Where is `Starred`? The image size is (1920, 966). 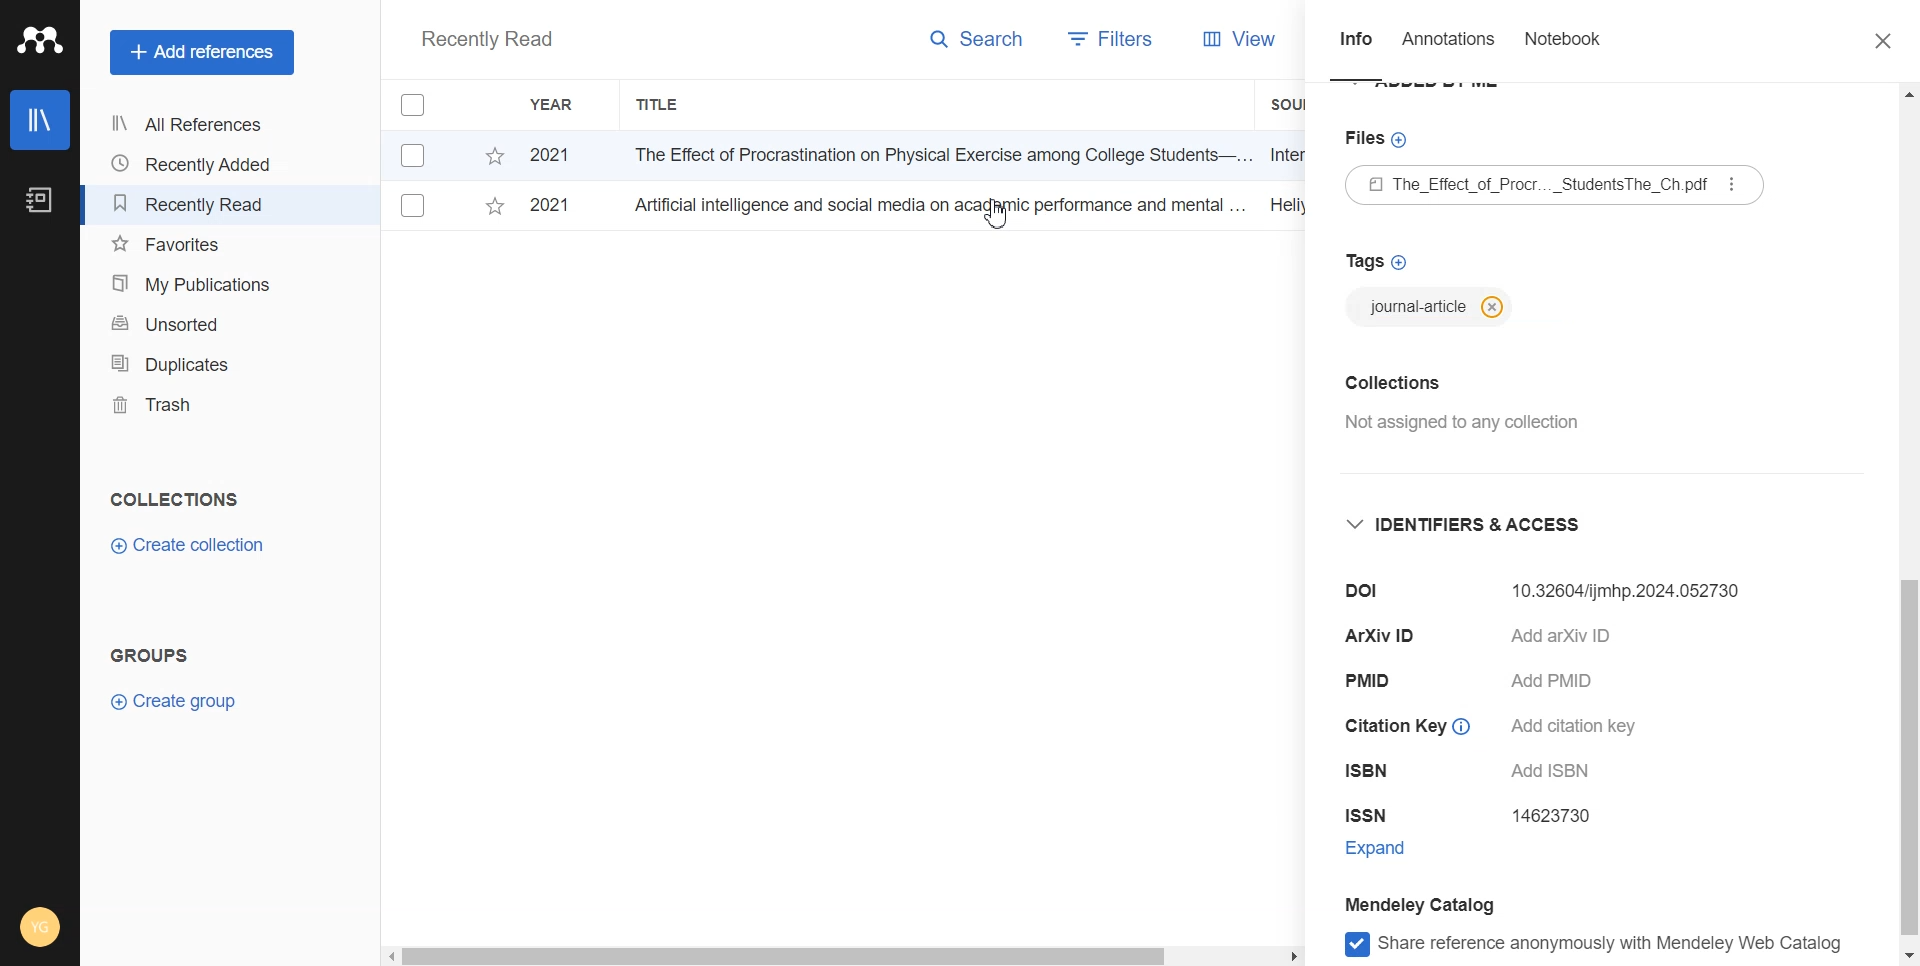
Starred is located at coordinates (494, 210).